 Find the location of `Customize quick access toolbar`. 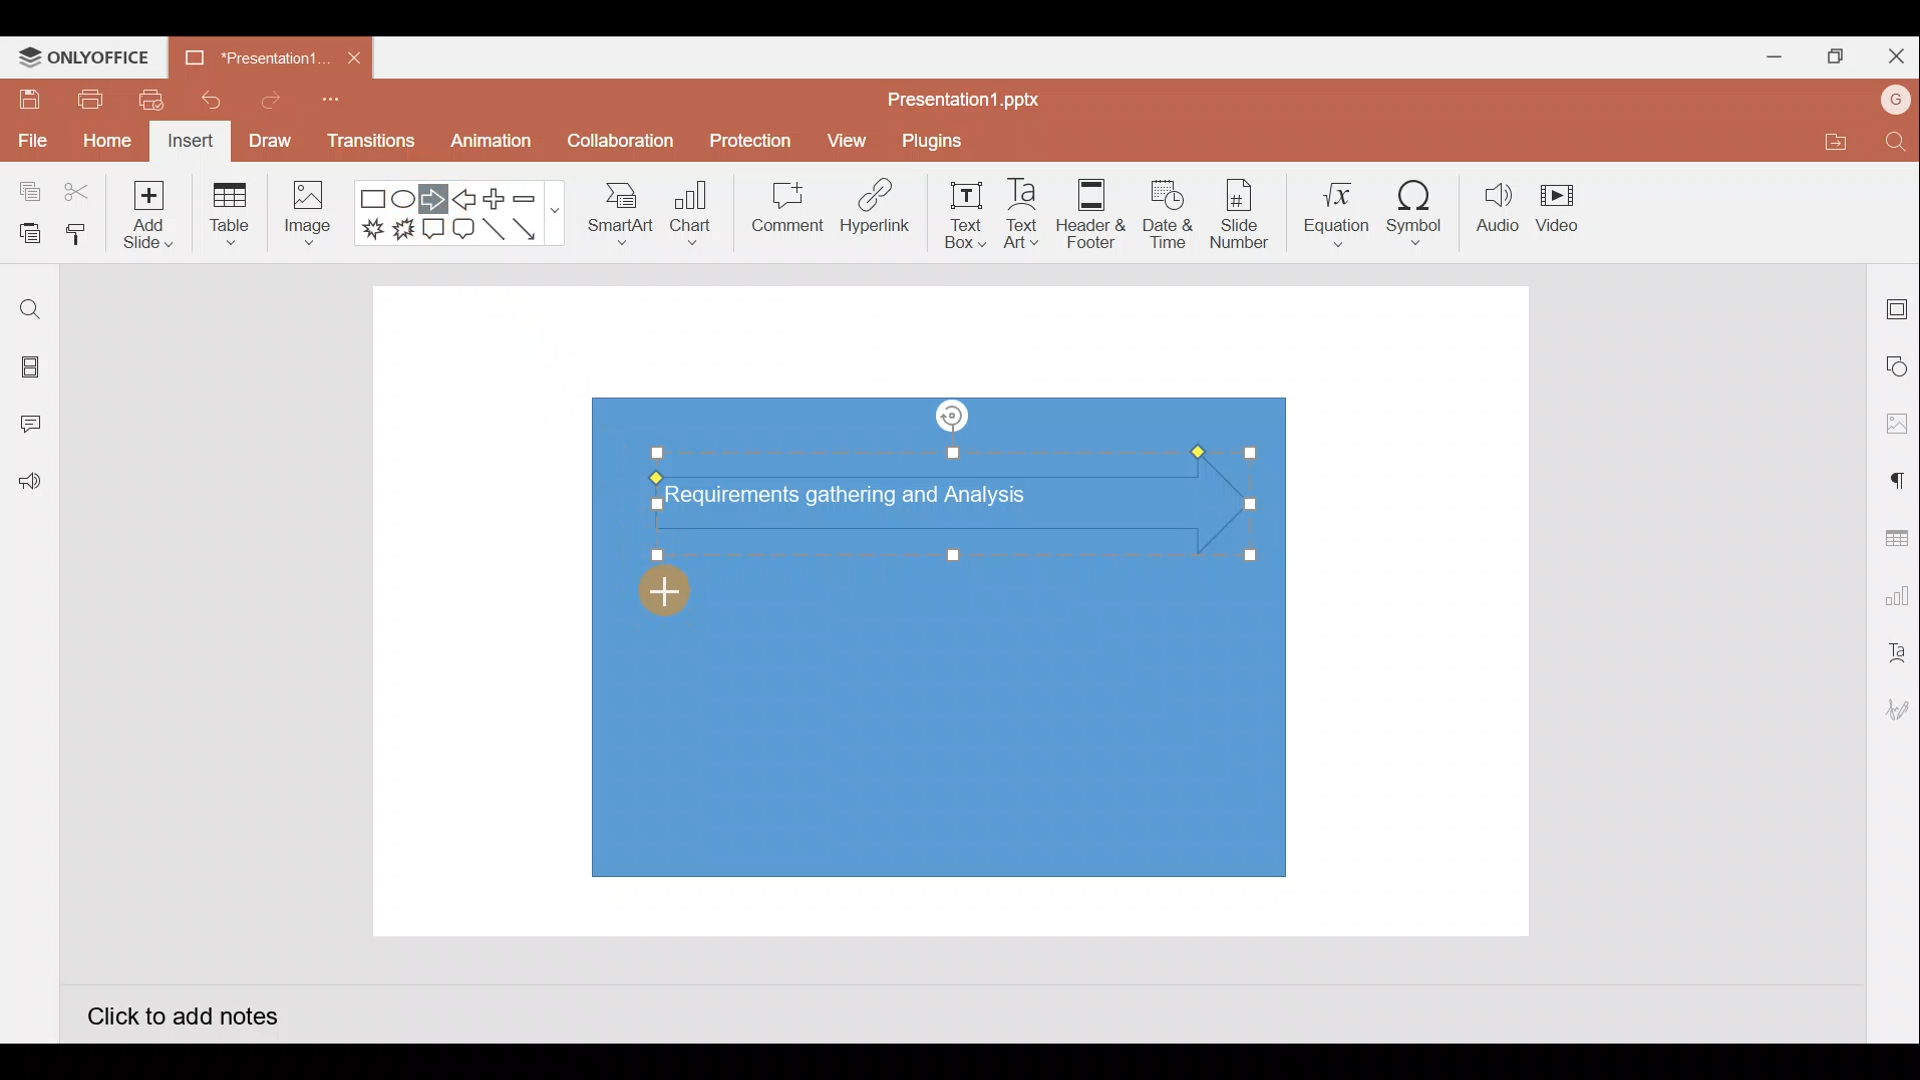

Customize quick access toolbar is located at coordinates (337, 106).